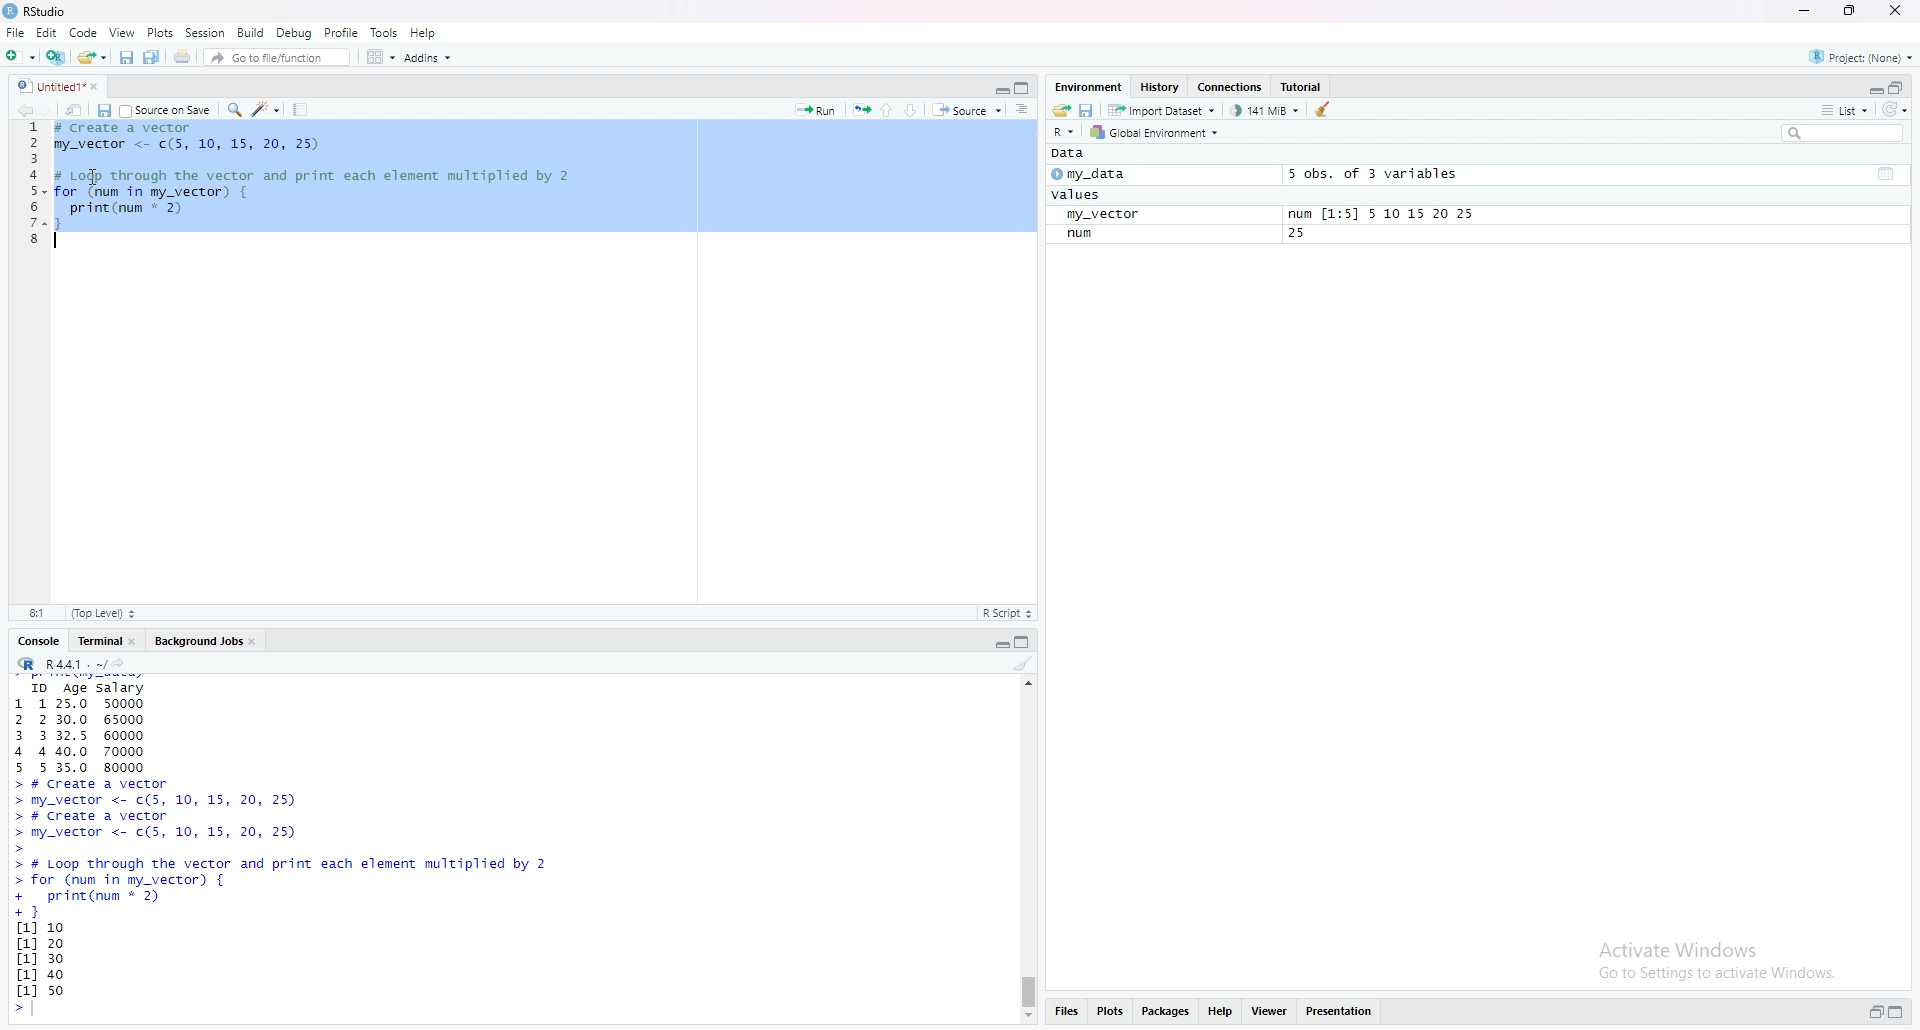  What do you see at coordinates (1093, 174) in the screenshot?
I see `my_data` at bounding box center [1093, 174].